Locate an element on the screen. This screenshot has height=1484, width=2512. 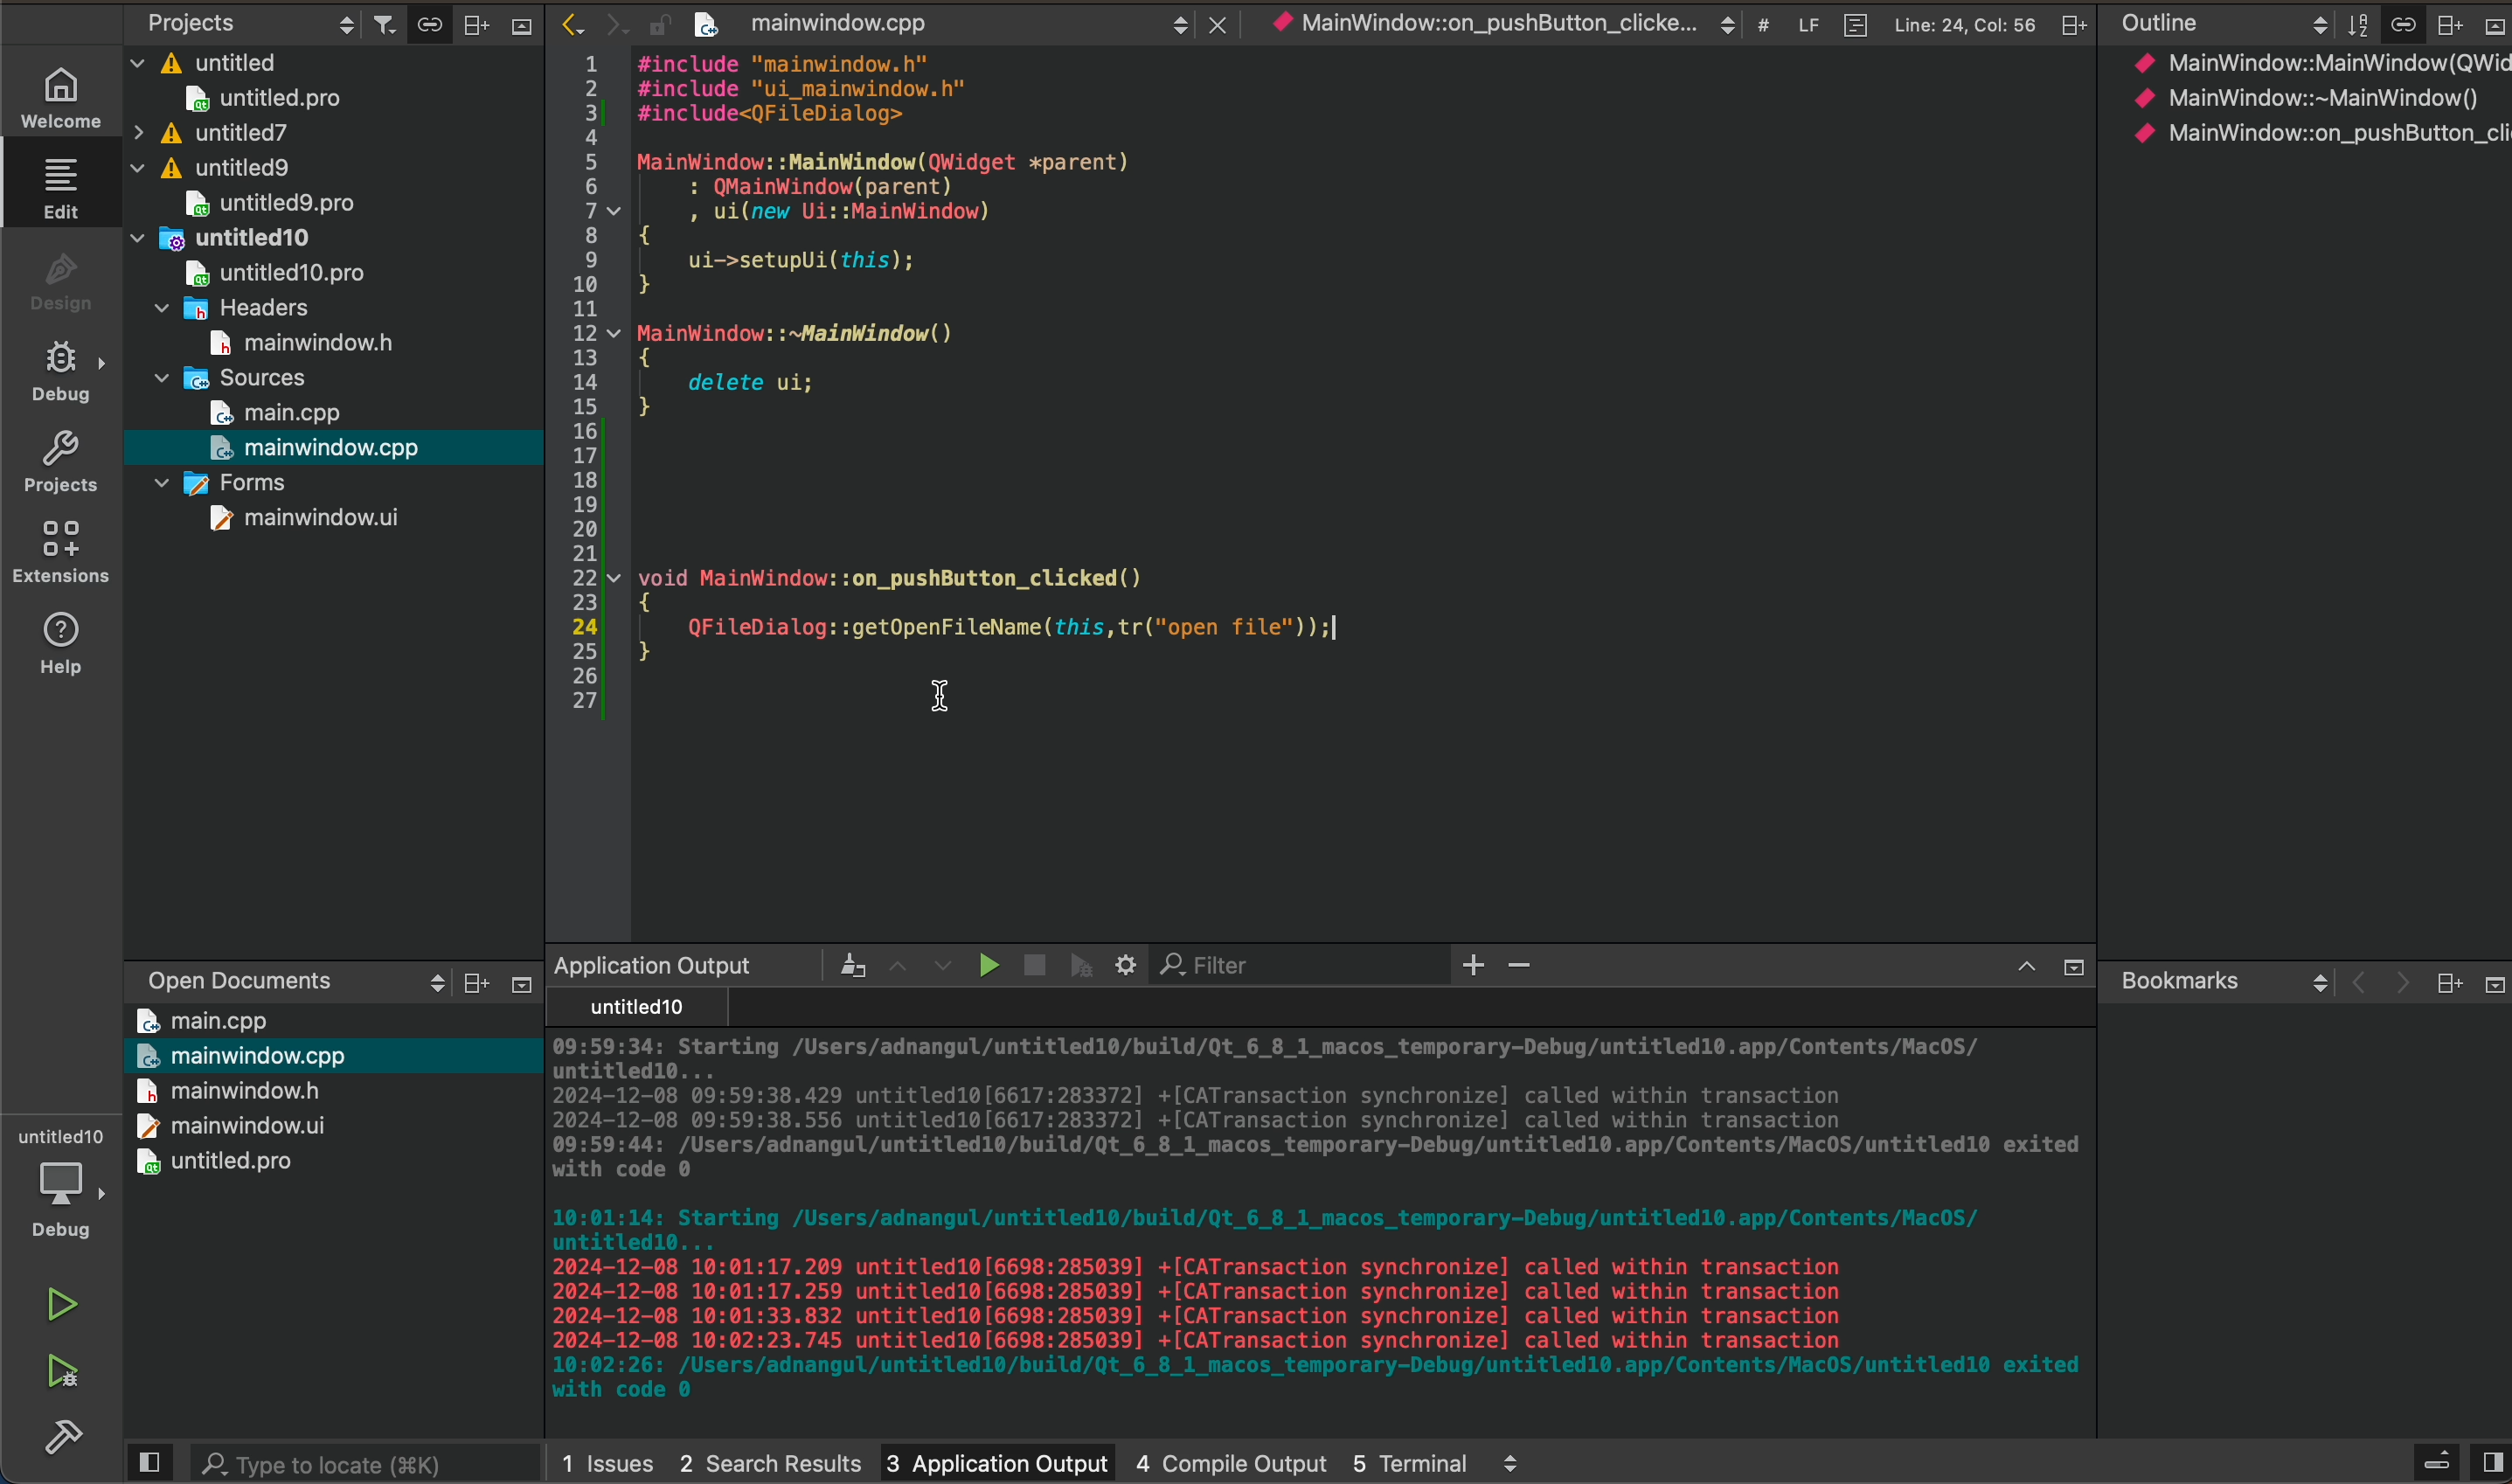
 is located at coordinates (2433, 1458).